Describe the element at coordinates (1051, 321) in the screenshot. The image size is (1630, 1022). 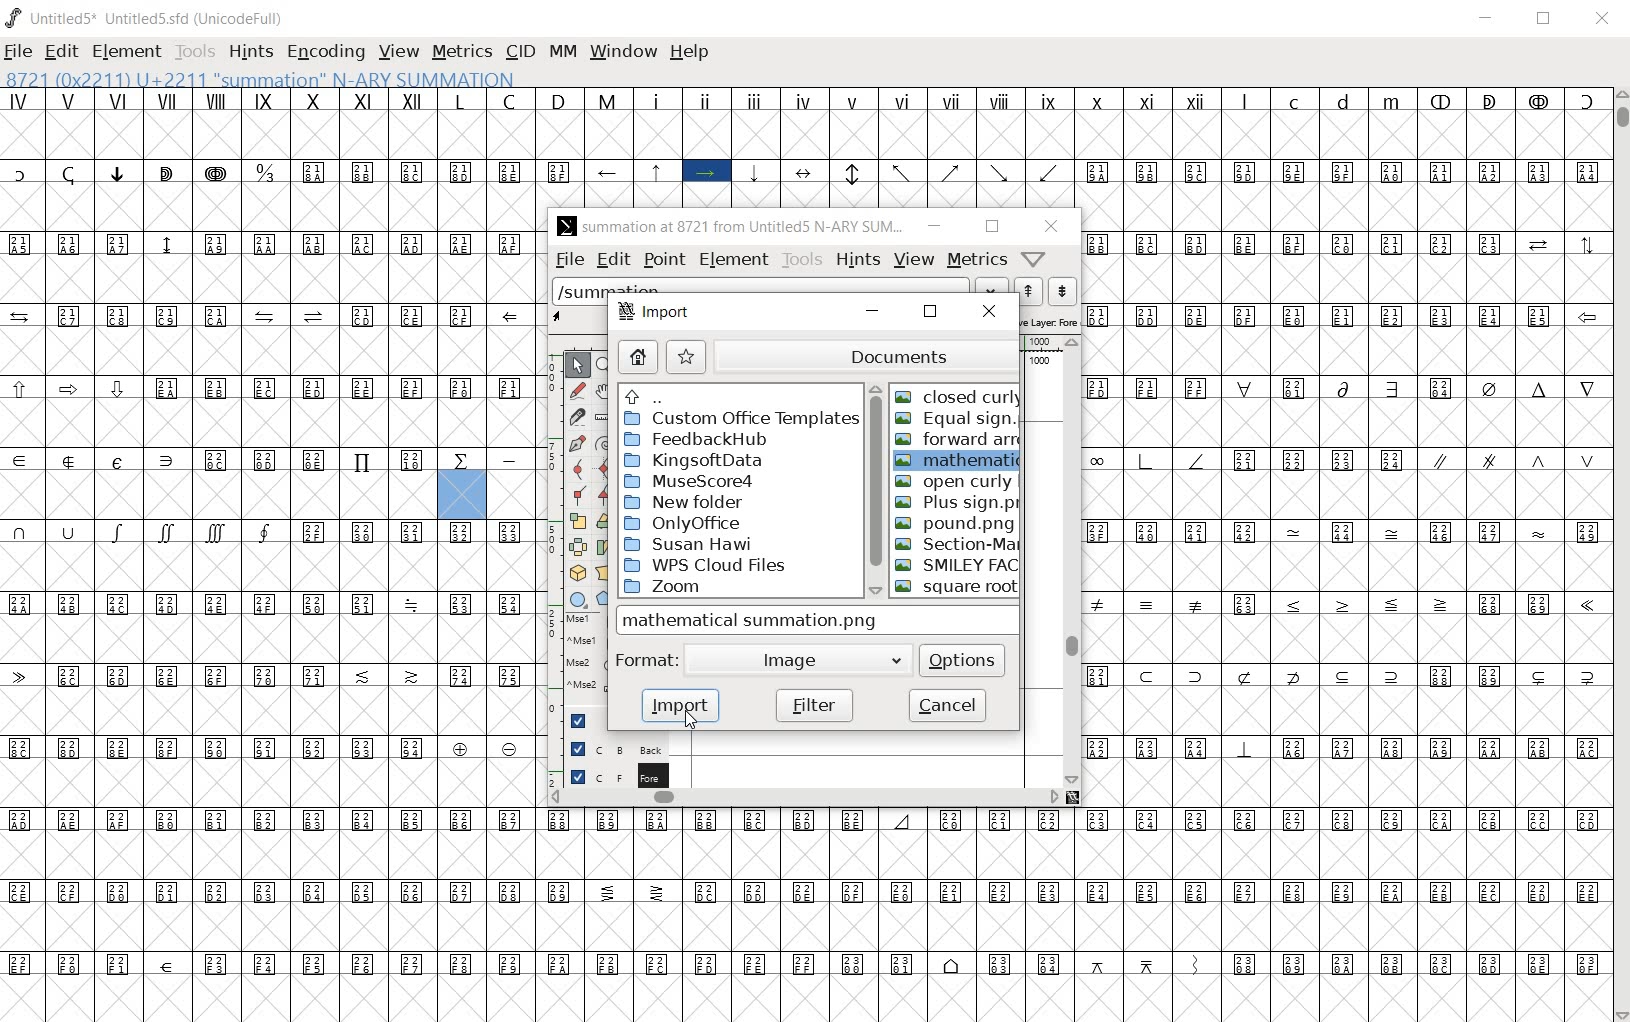
I see `active layer: Fore` at that location.